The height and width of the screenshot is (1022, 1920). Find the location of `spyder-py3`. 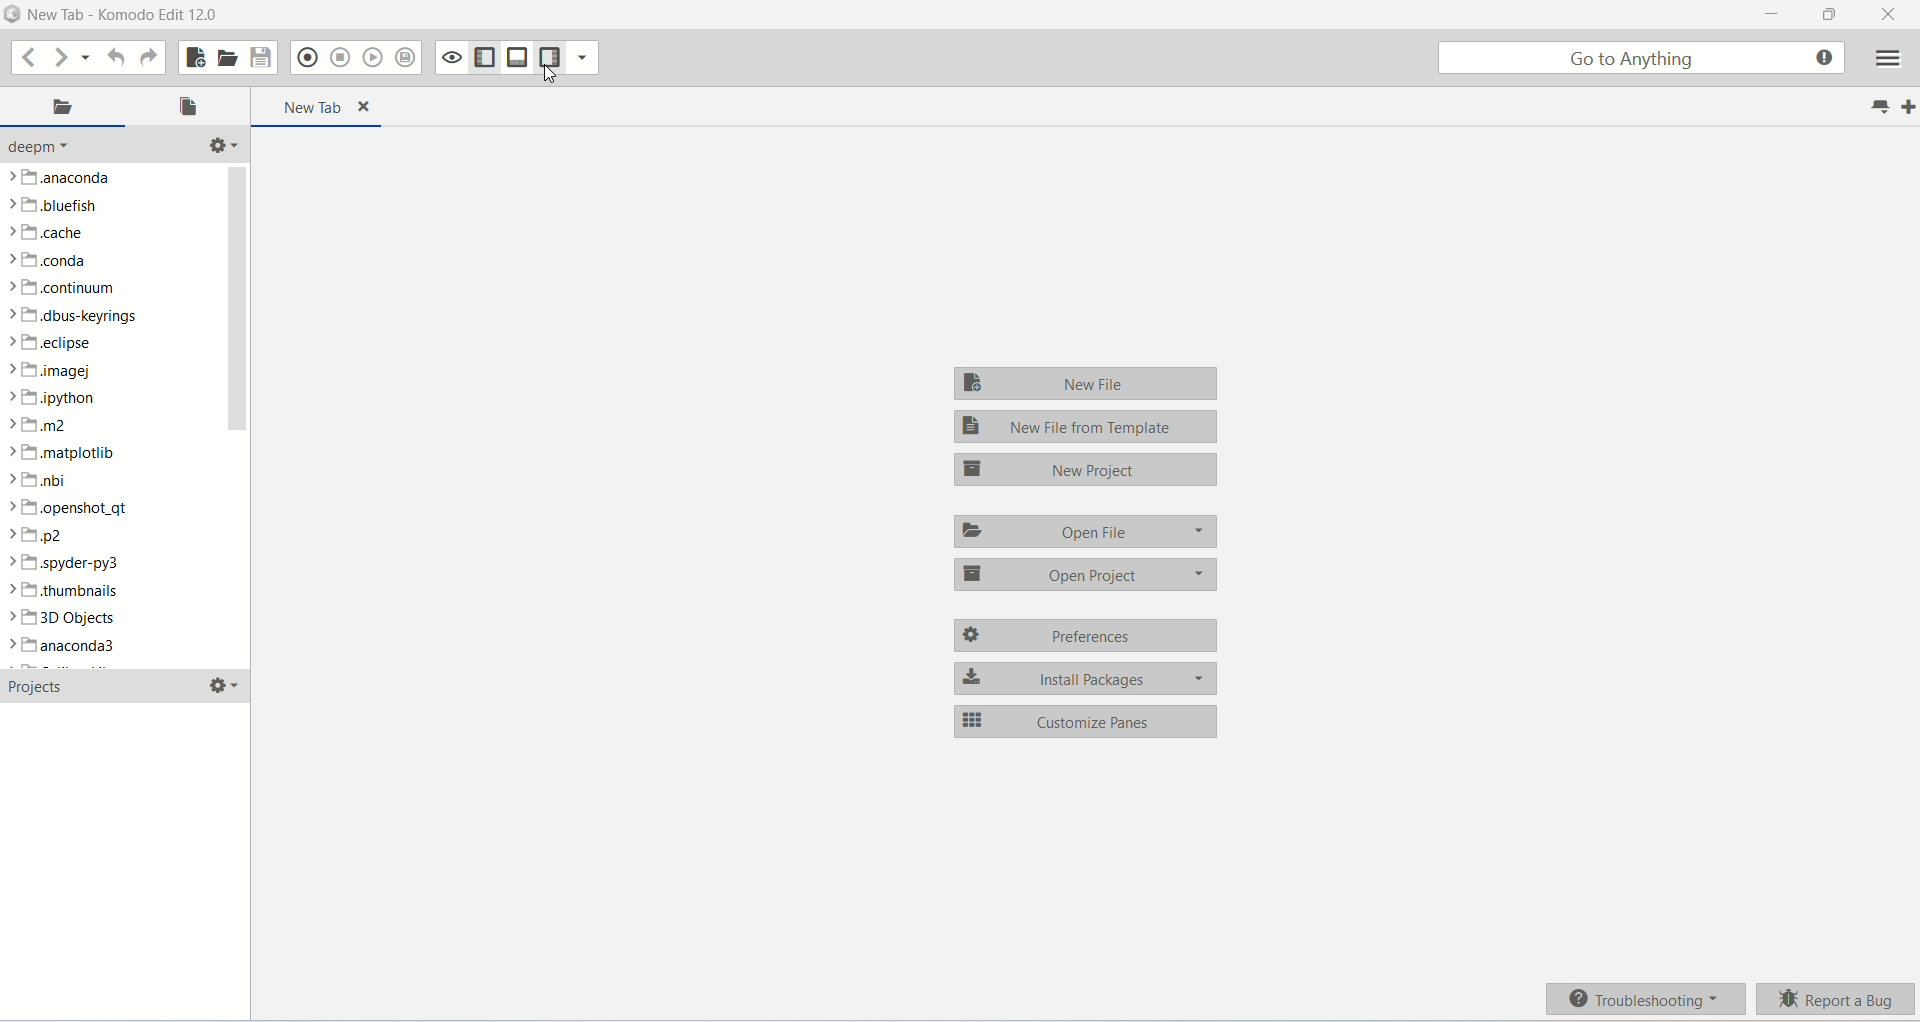

spyder-py3 is located at coordinates (69, 564).